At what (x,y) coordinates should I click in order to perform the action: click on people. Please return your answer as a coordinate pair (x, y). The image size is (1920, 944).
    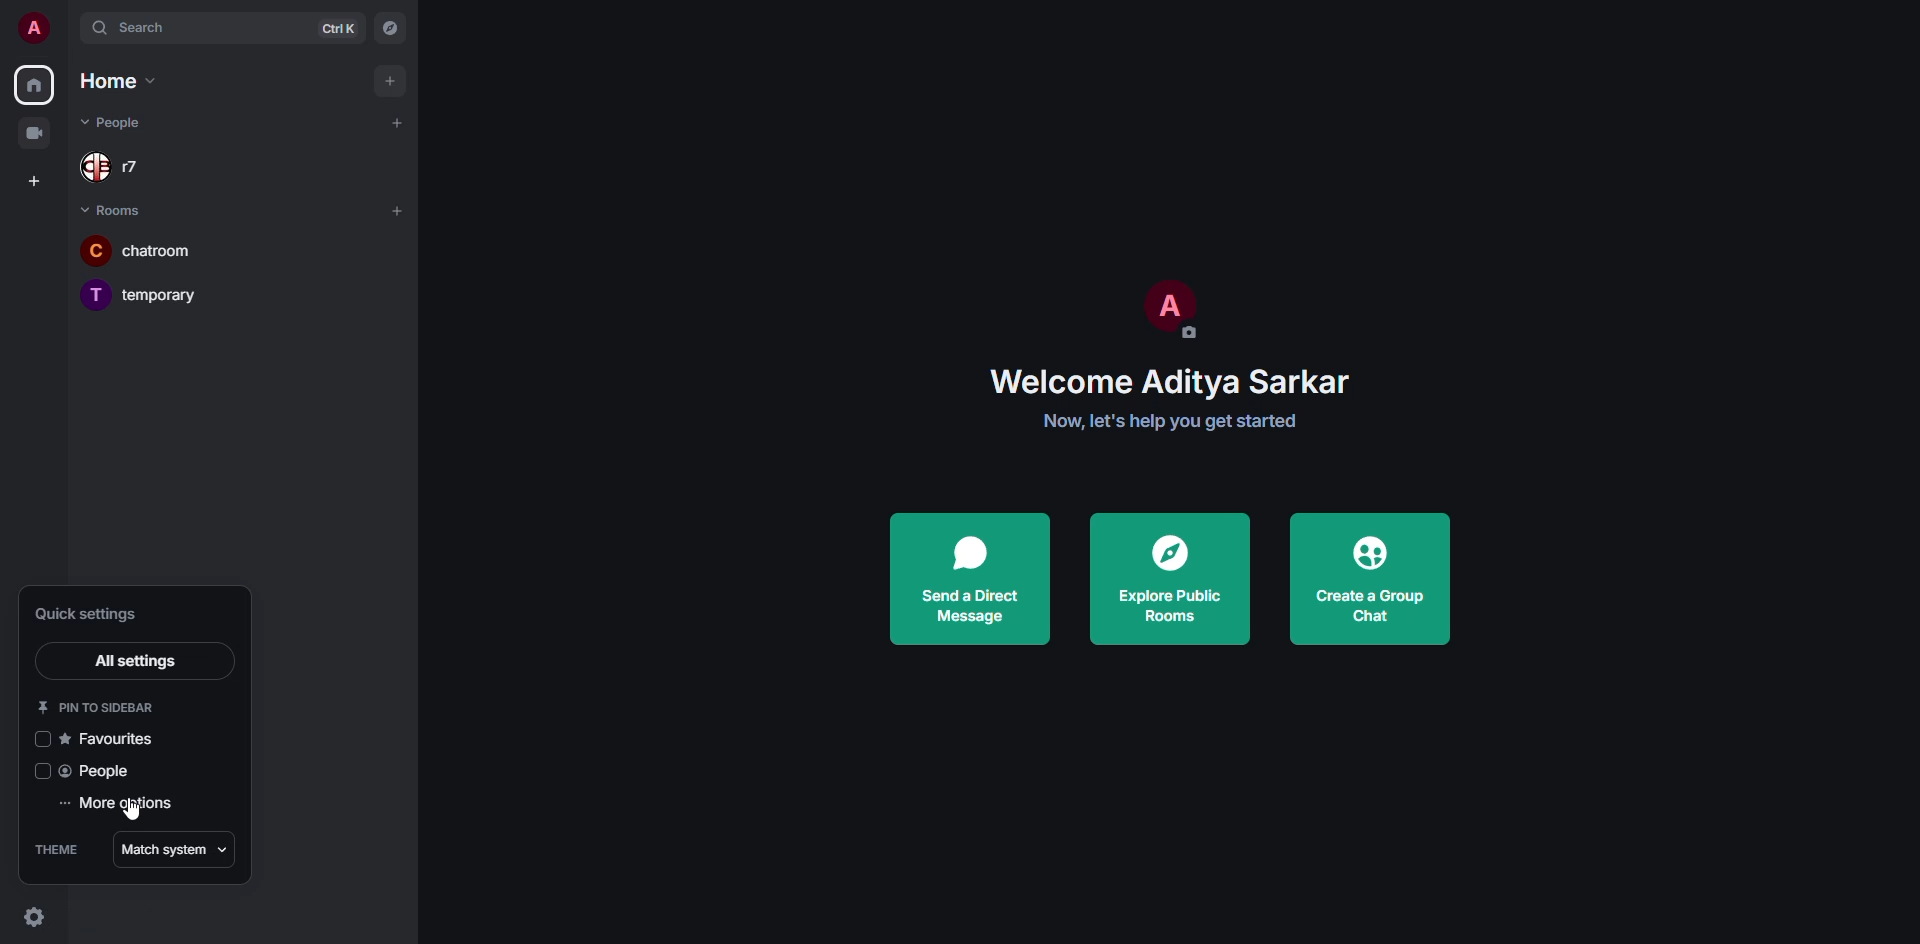
    Looking at the image, I should click on (128, 122).